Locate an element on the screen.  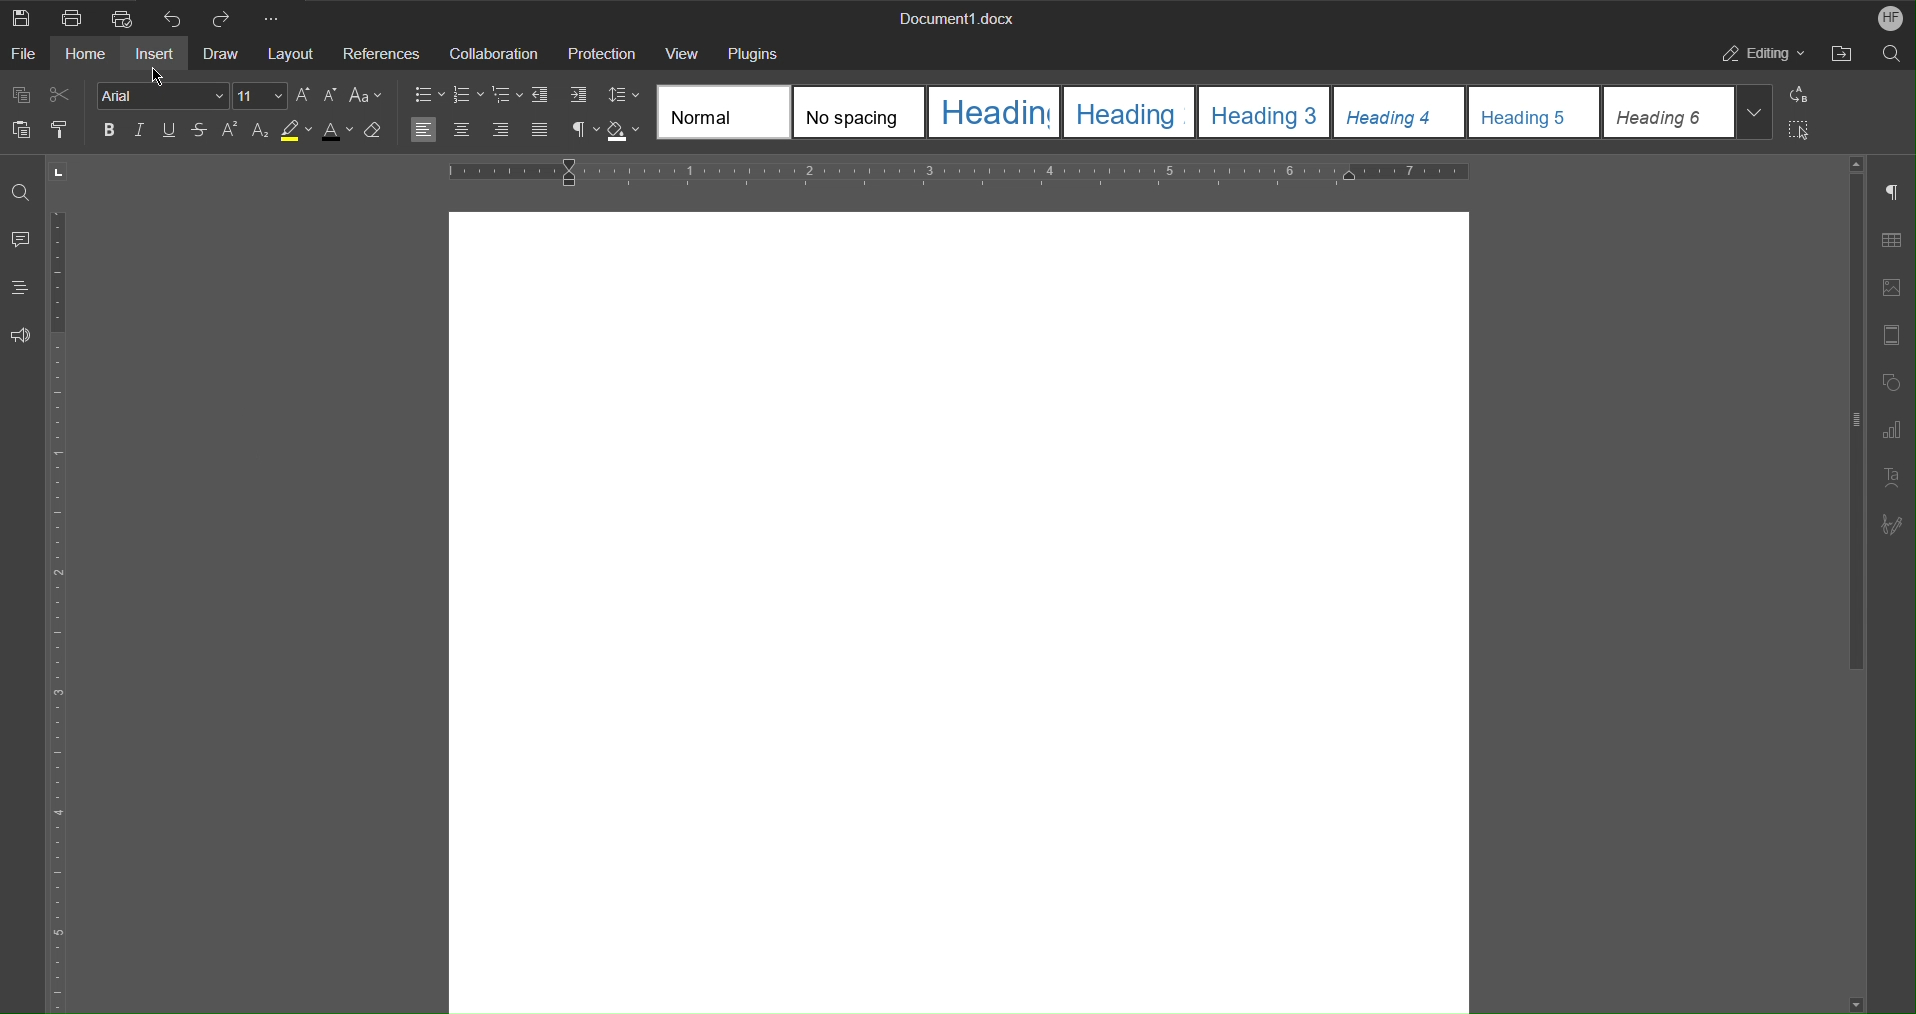
Strikethrough is located at coordinates (201, 130).